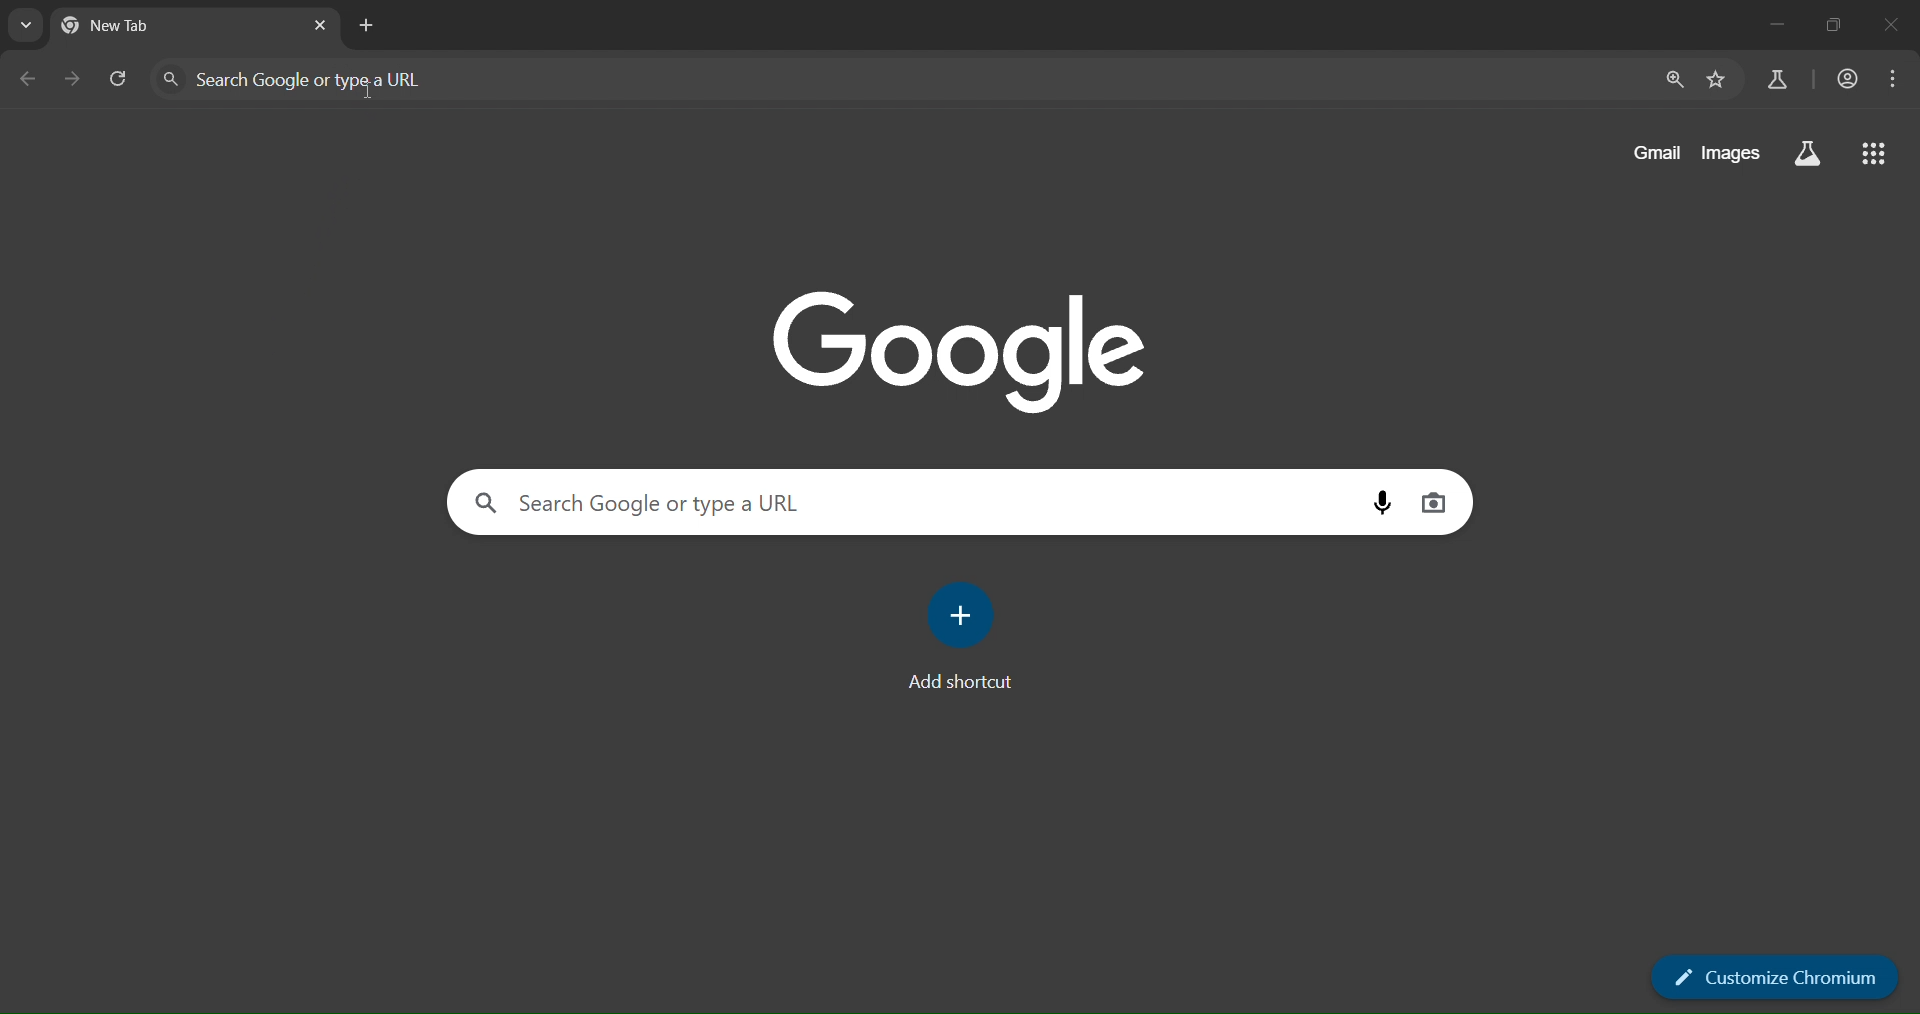 This screenshot has width=1920, height=1014. Describe the element at coordinates (369, 26) in the screenshot. I see `new tab` at that location.